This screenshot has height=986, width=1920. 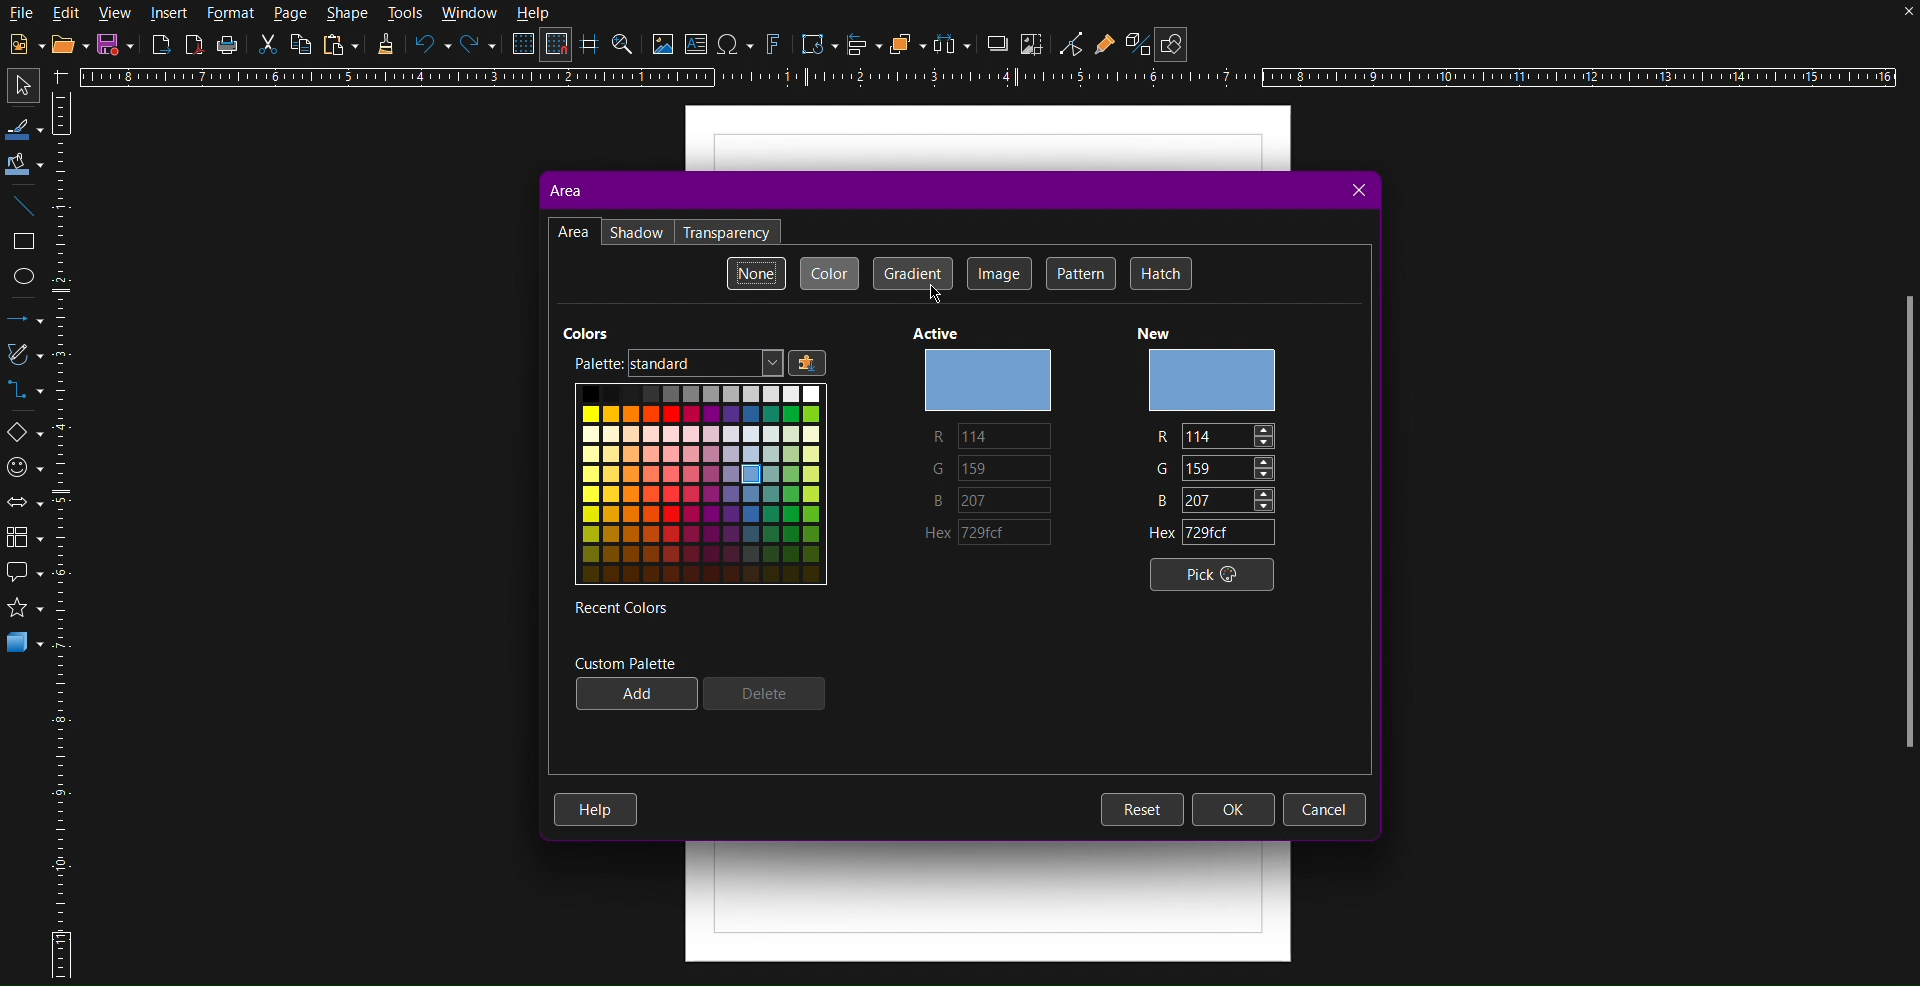 I want to click on Flowchart, so click(x=23, y=539).